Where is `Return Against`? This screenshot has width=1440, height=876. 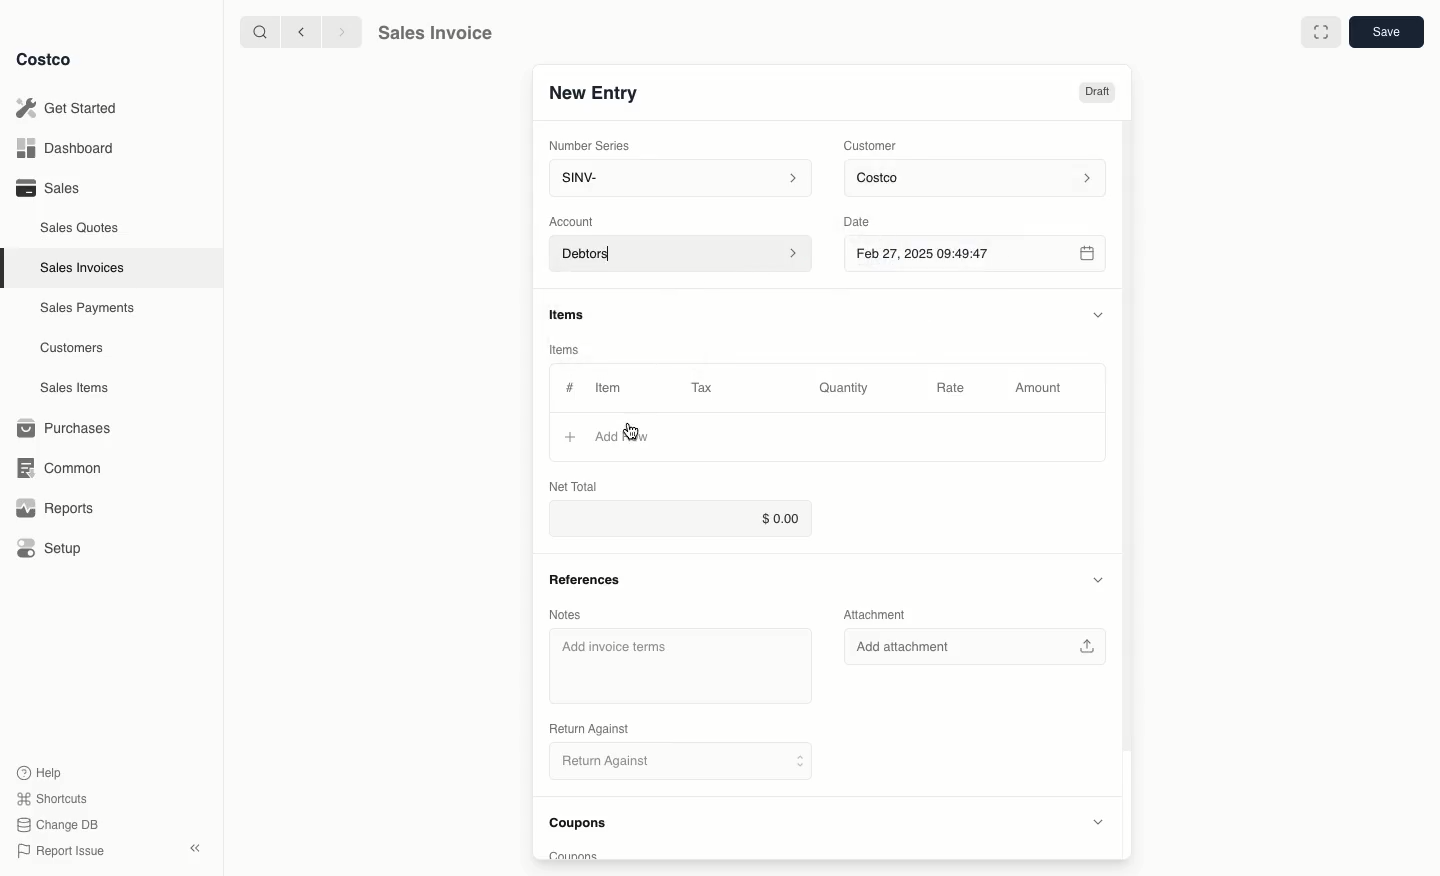
Return Against is located at coordinates (670, 762).